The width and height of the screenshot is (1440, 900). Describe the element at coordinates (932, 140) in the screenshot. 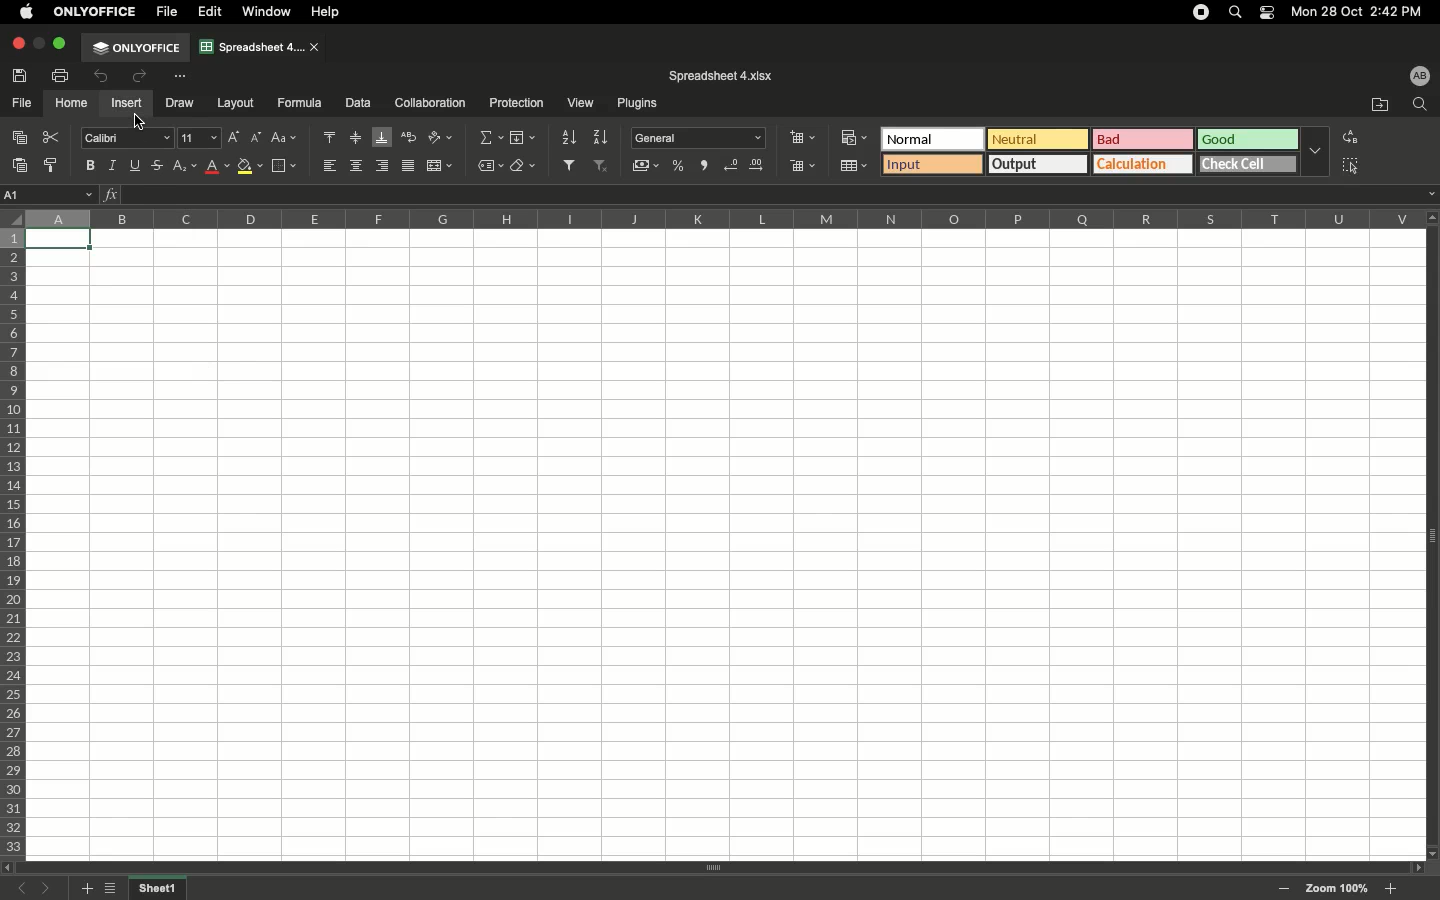

I see `Normal` at that location.